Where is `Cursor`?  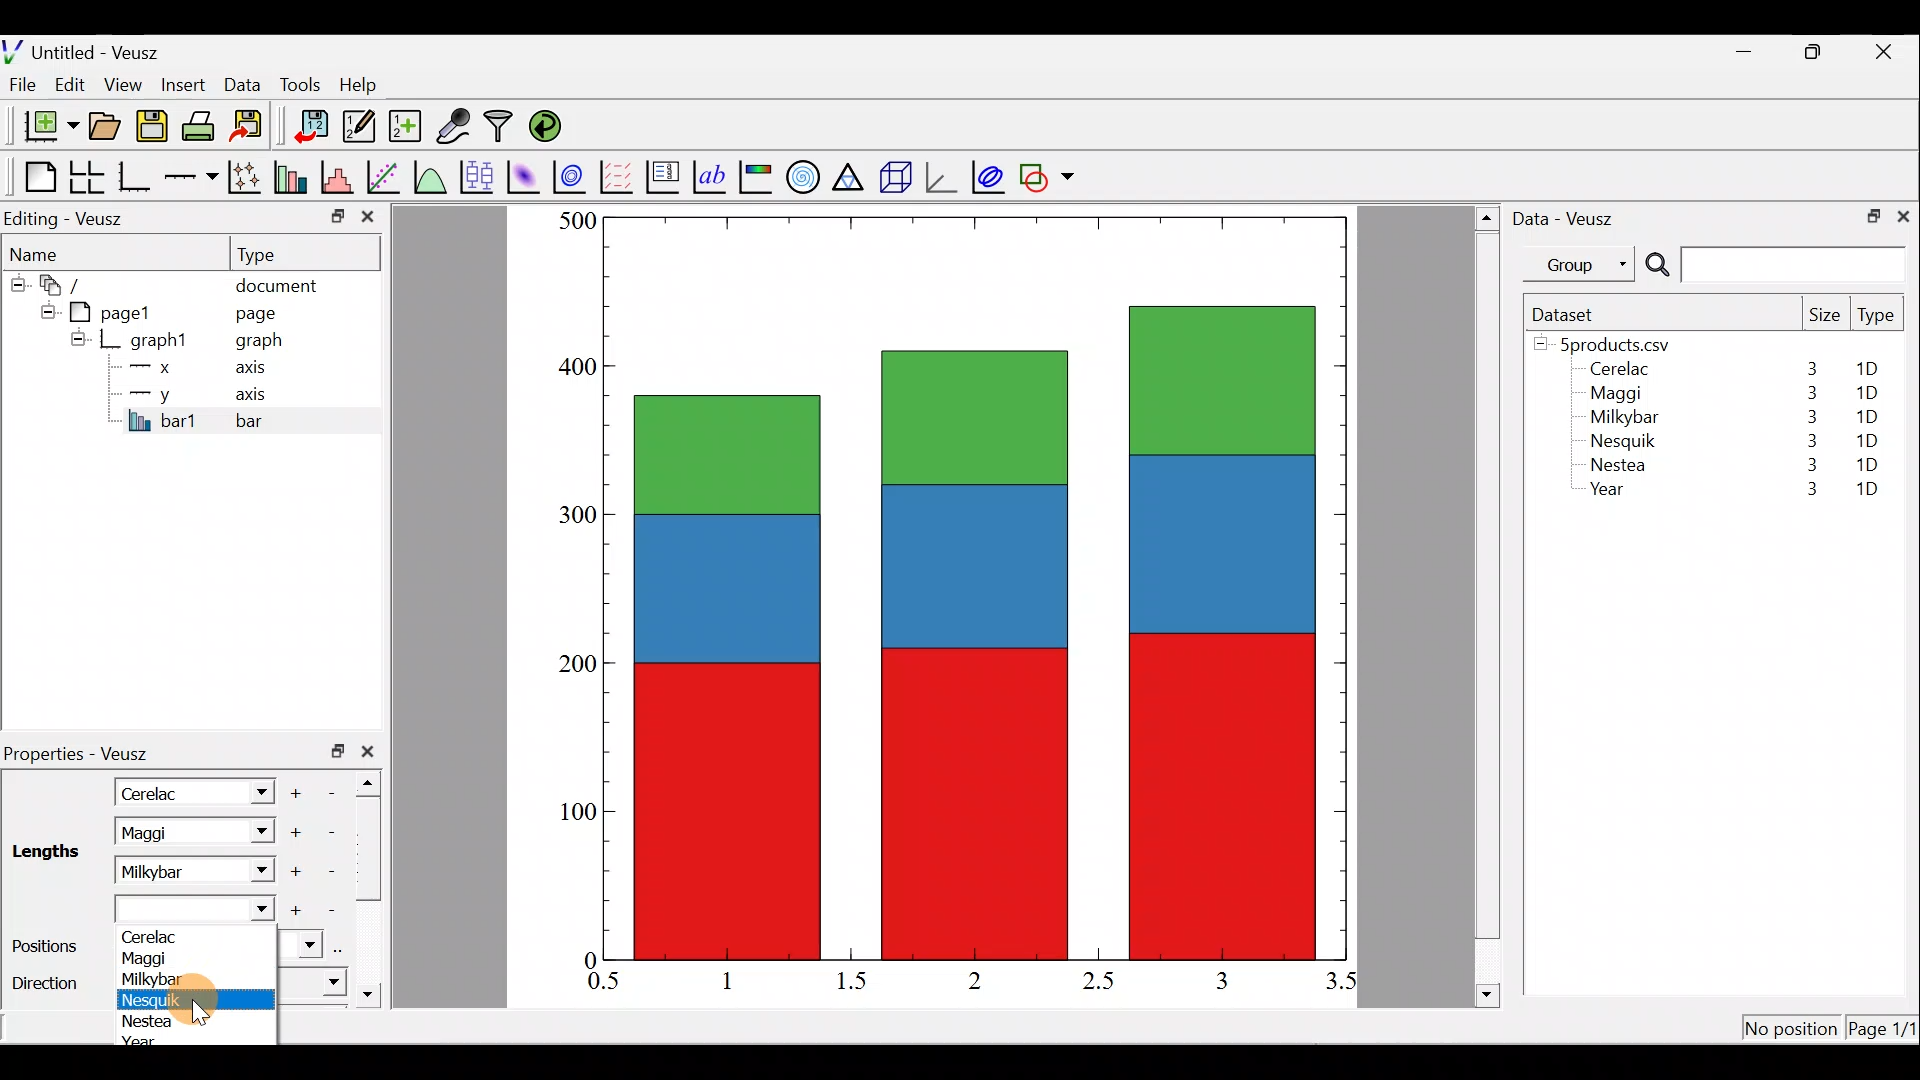
Cursor is located at coordinates (206, 1000).